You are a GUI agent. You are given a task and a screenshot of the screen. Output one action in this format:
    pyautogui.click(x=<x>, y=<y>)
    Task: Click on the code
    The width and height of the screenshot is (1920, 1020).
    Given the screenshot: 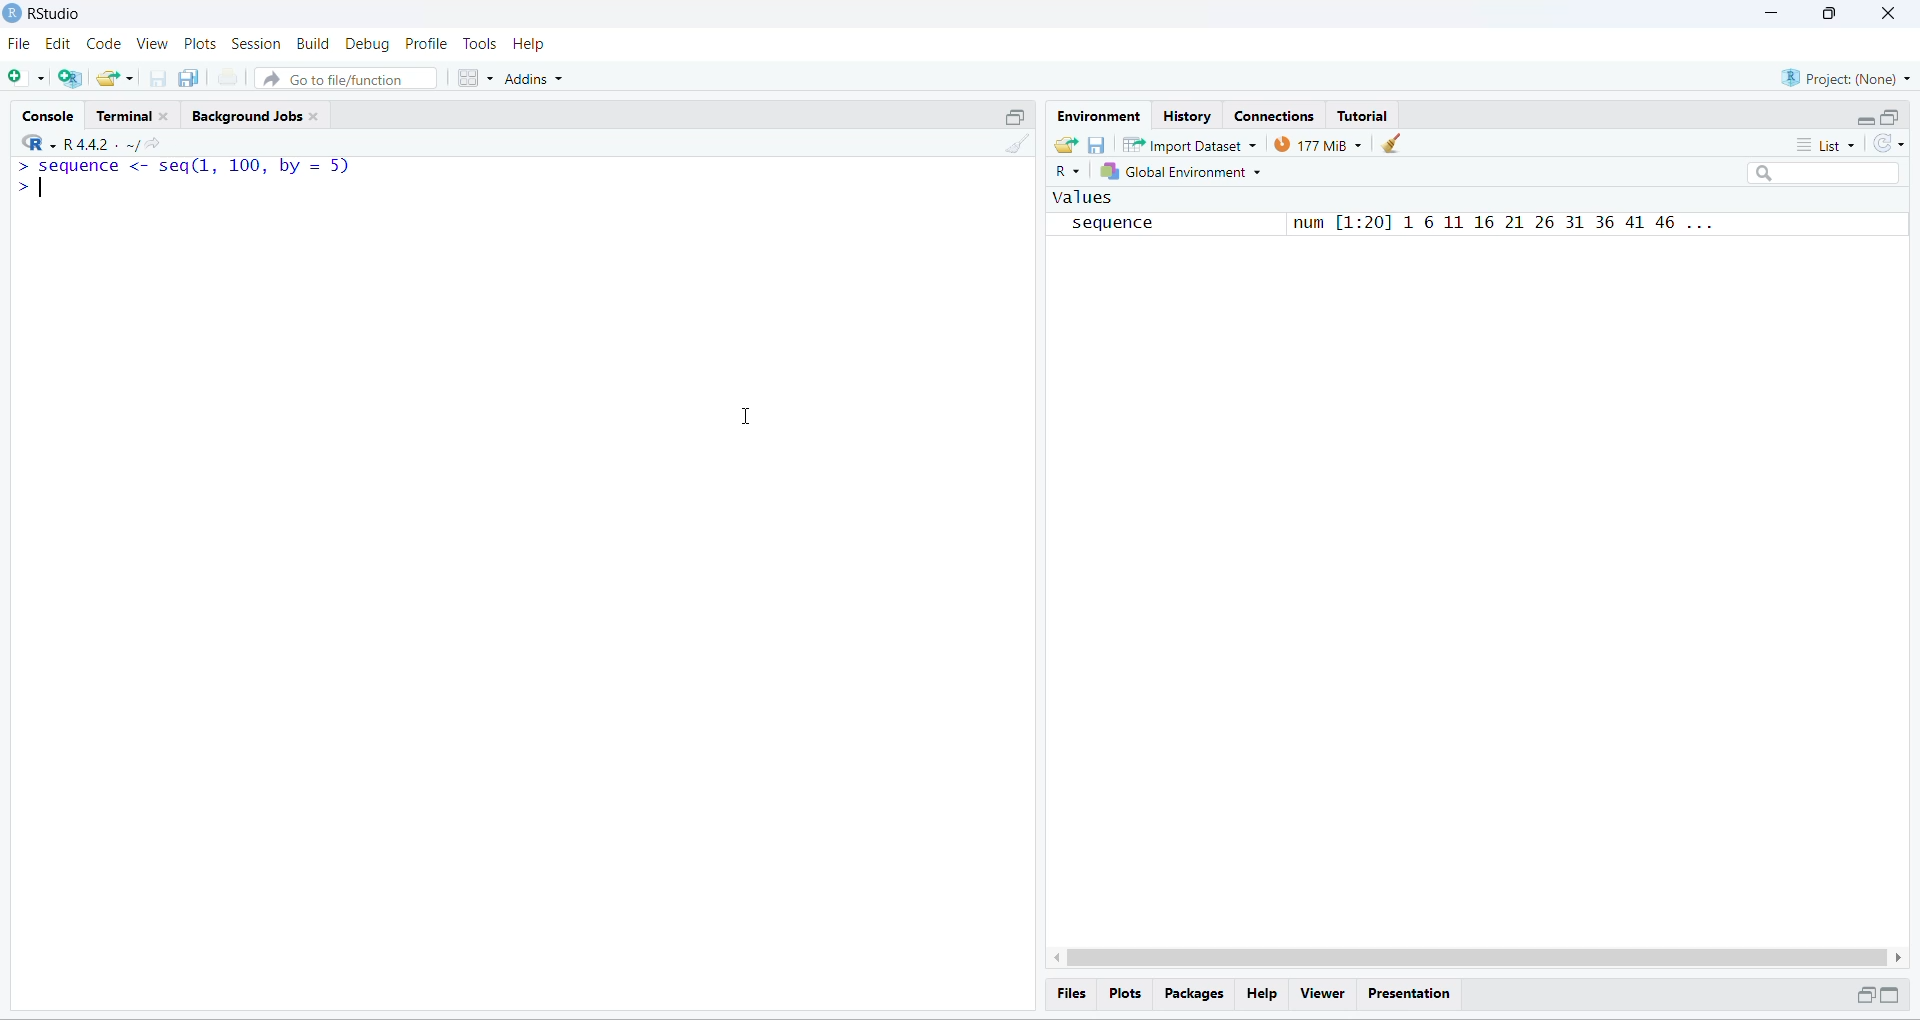 What is the action you would take?
    pyautogui.click(x=105, y=44)
    